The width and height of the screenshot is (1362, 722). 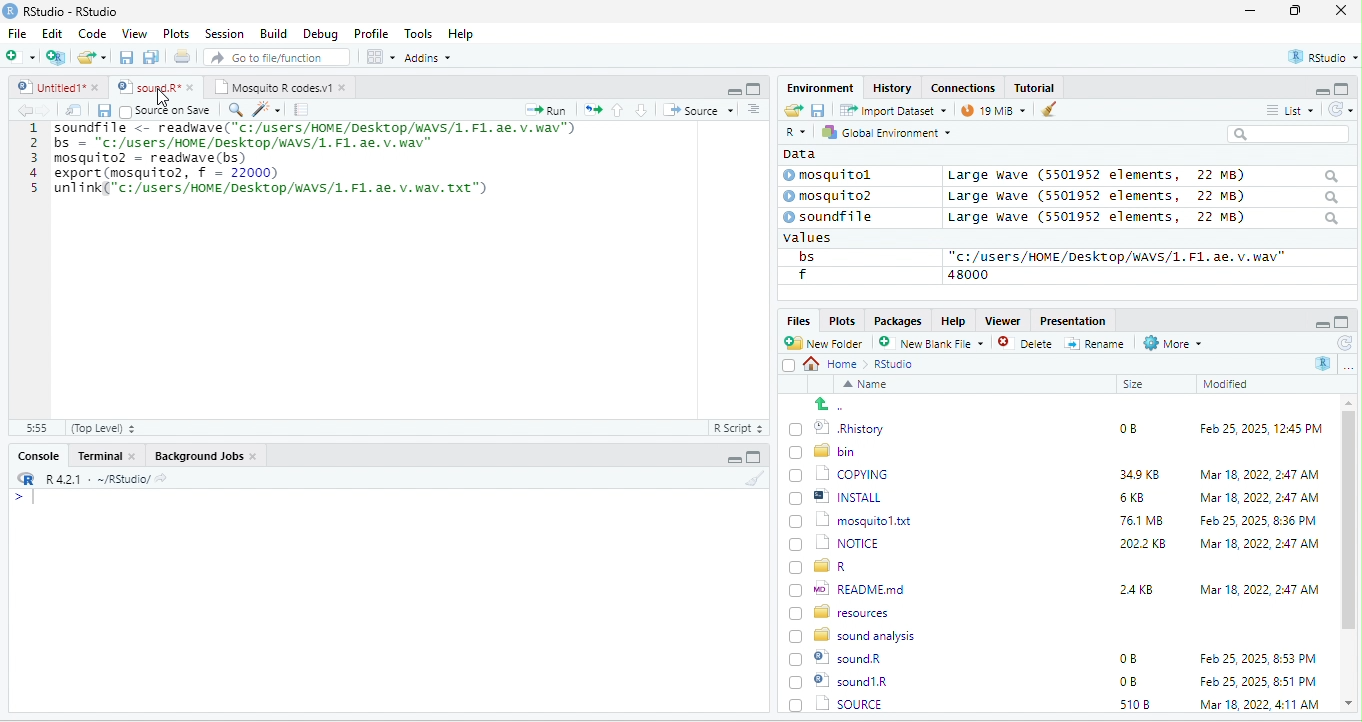 I want to click on Delete, so click(x=1028, y=344).